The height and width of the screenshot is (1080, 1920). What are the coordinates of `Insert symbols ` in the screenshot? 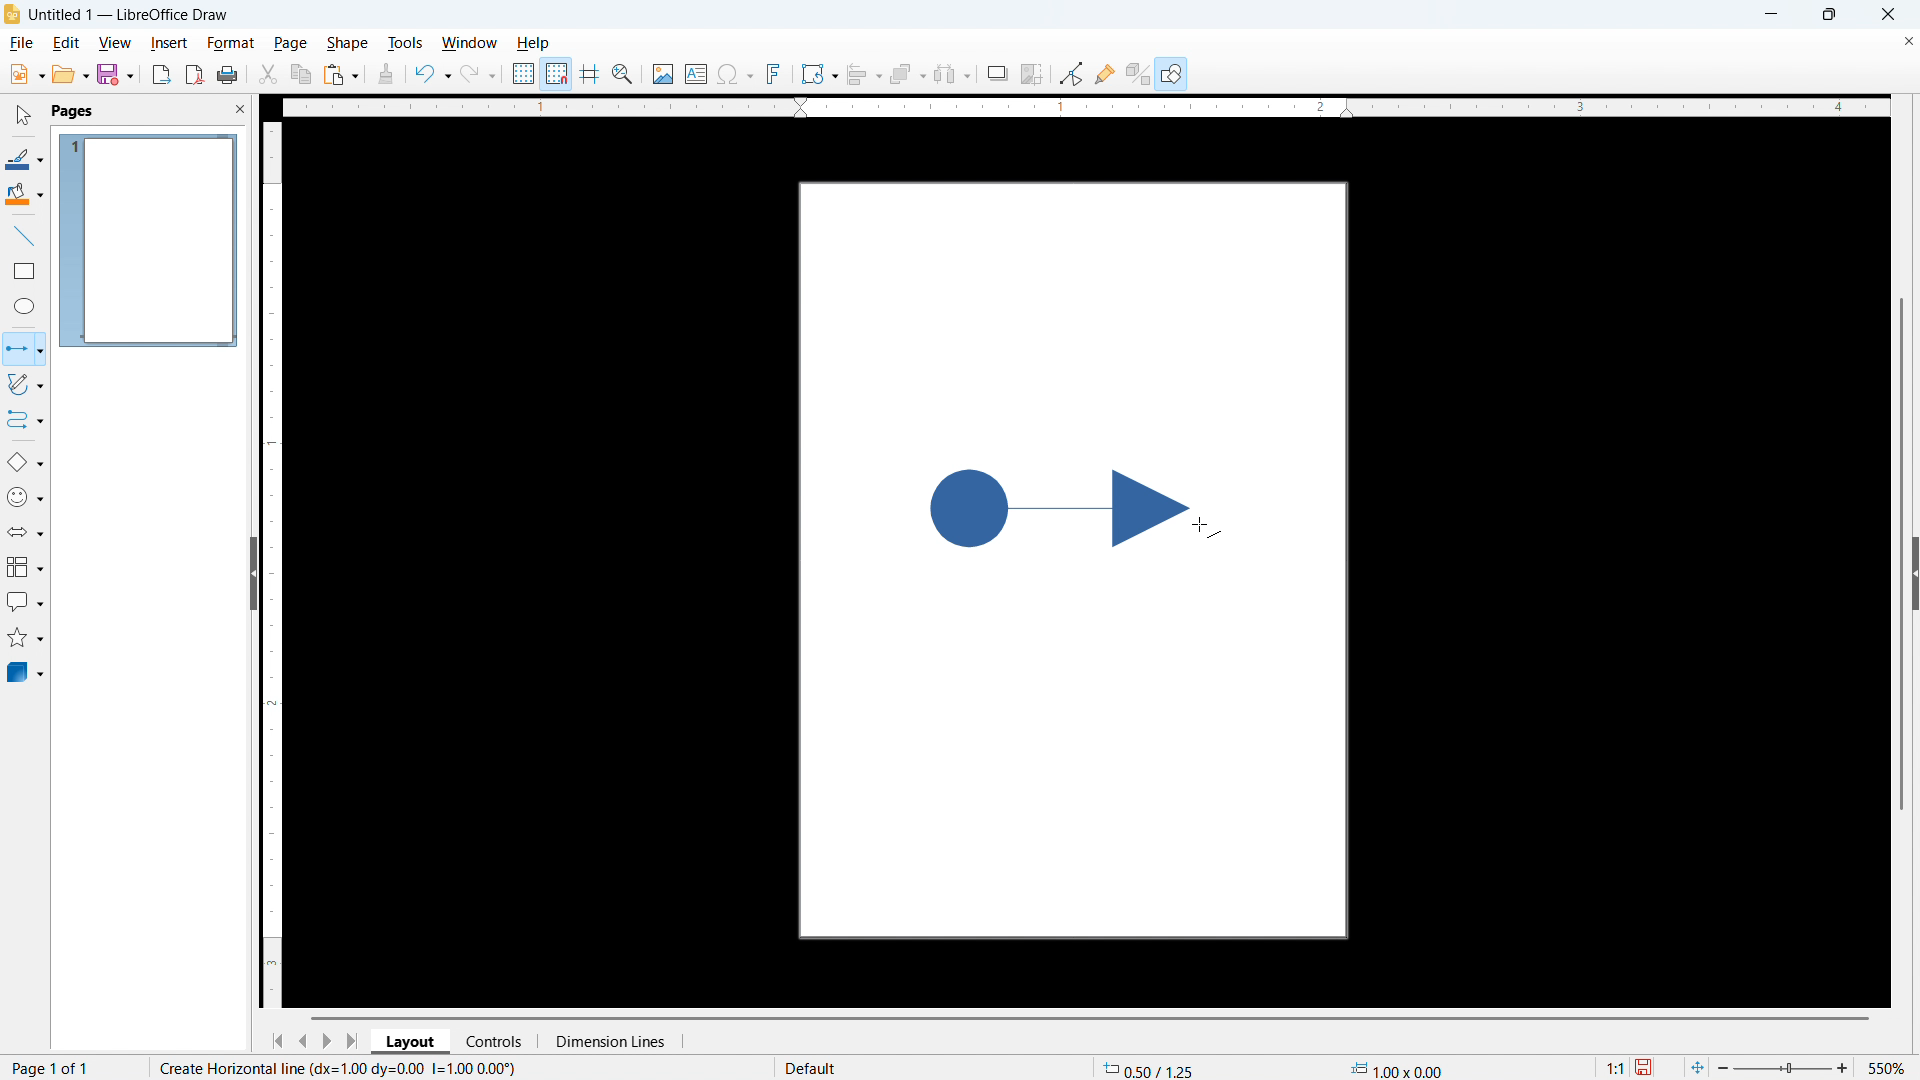 It's located at (736, 74).